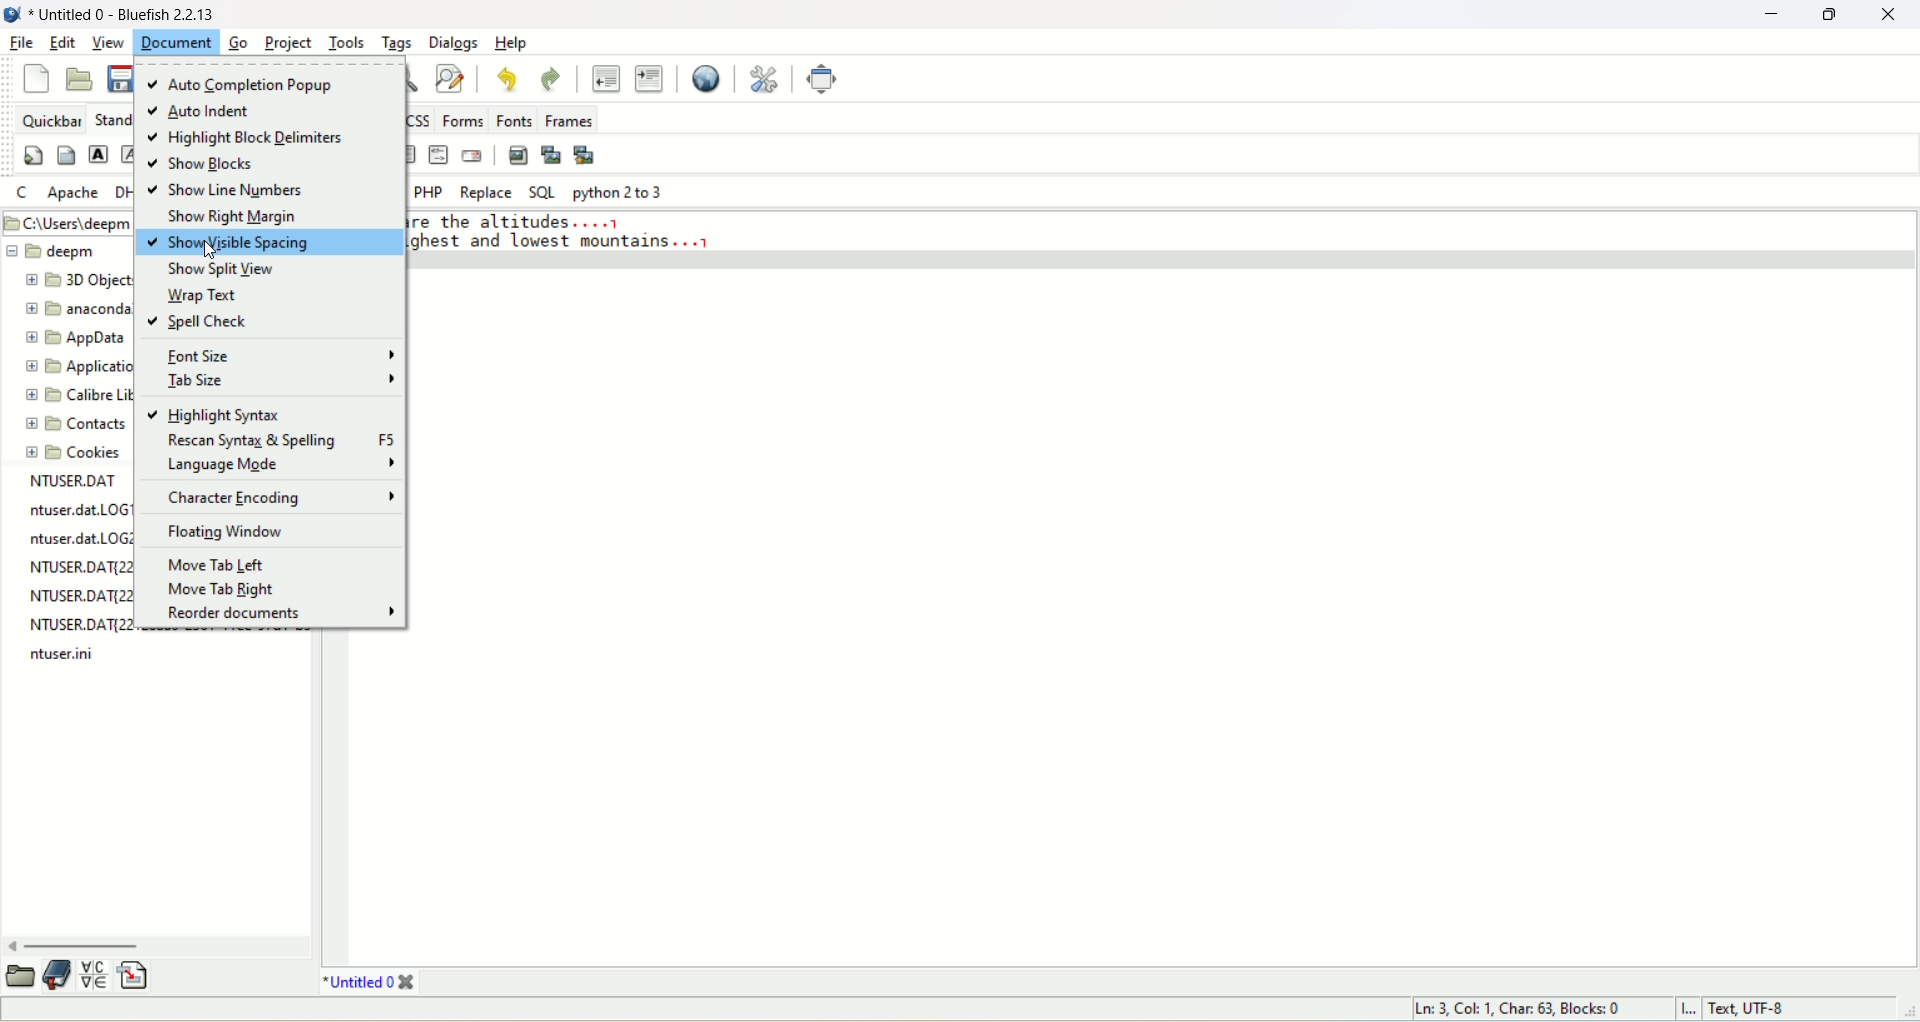  Describe the element at coordinates (123, 13) in the screenshot. I see `title` at that location.